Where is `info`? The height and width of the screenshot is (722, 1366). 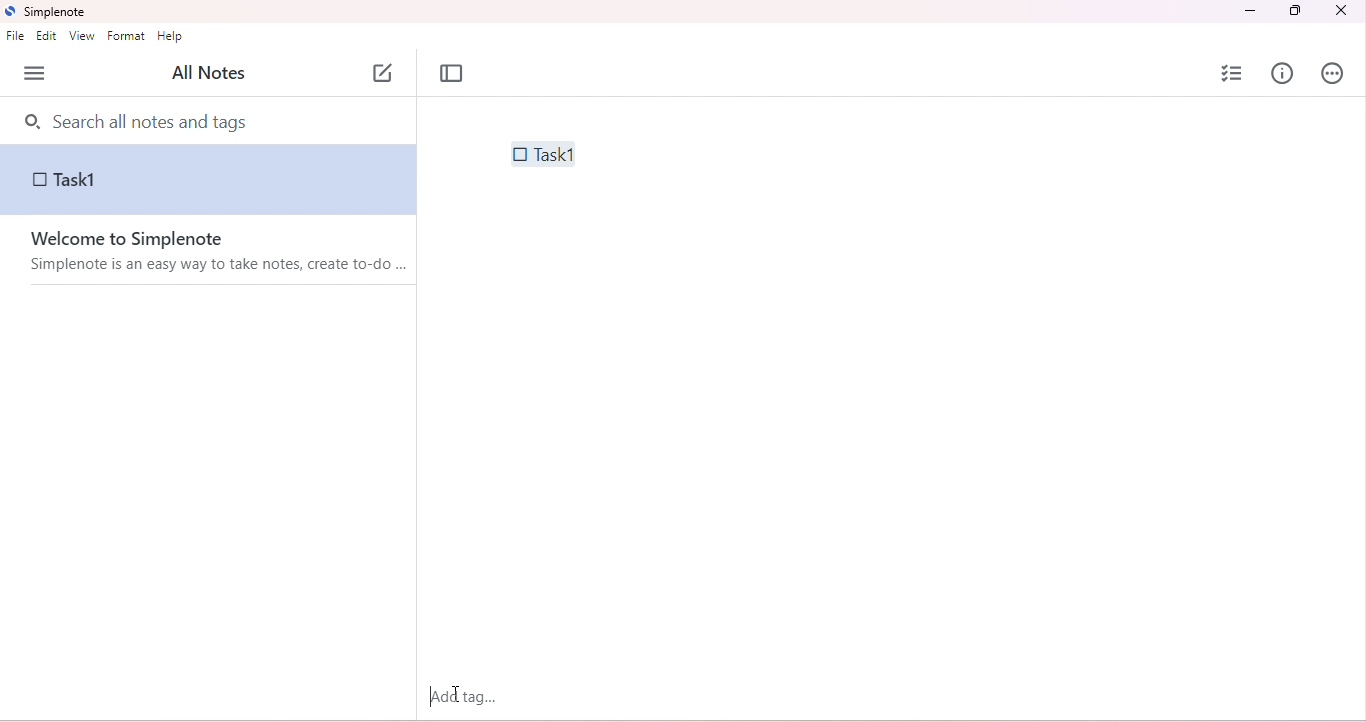 info is located at coordinates (1283, 73).